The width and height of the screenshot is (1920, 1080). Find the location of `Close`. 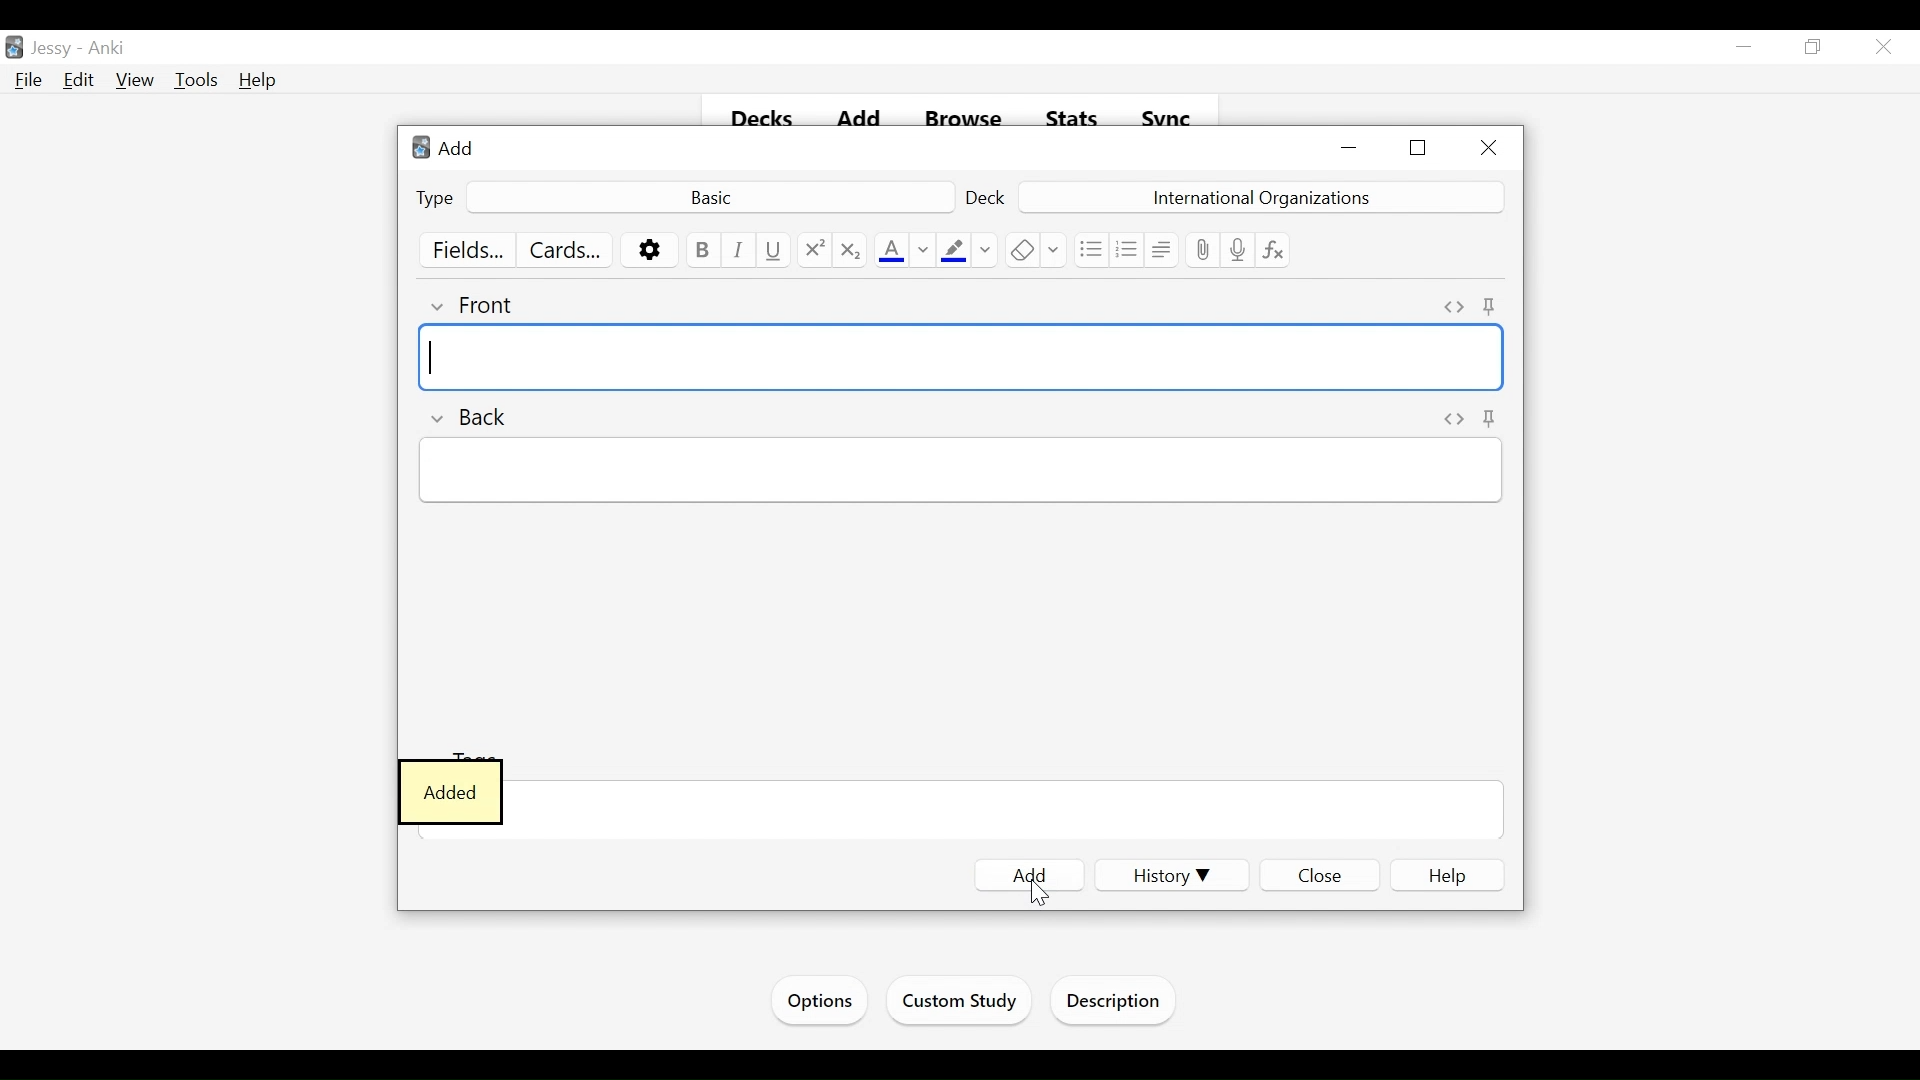

Close is located at coordinates (1319, 875).